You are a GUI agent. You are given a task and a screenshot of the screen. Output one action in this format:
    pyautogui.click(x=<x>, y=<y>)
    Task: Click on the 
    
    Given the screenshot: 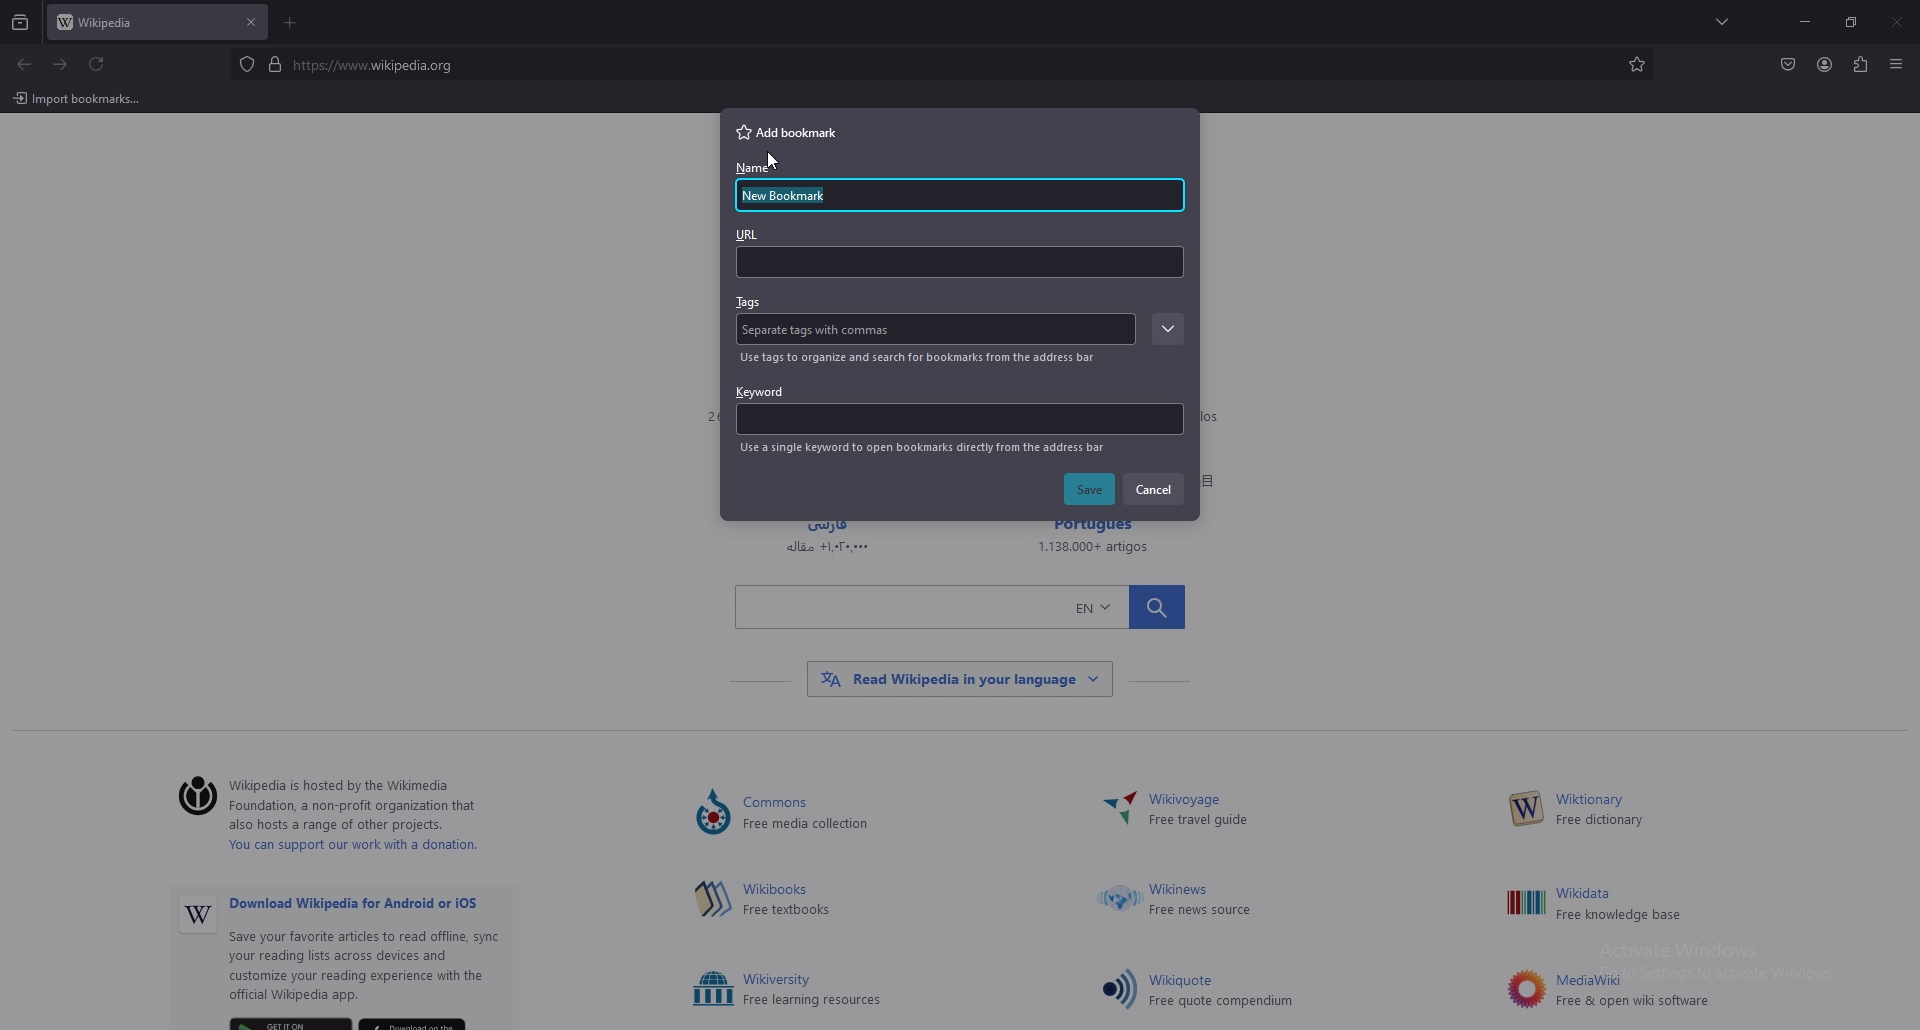 What is the action you would take?
    pyautogui.click(x=1226, y=992)
    